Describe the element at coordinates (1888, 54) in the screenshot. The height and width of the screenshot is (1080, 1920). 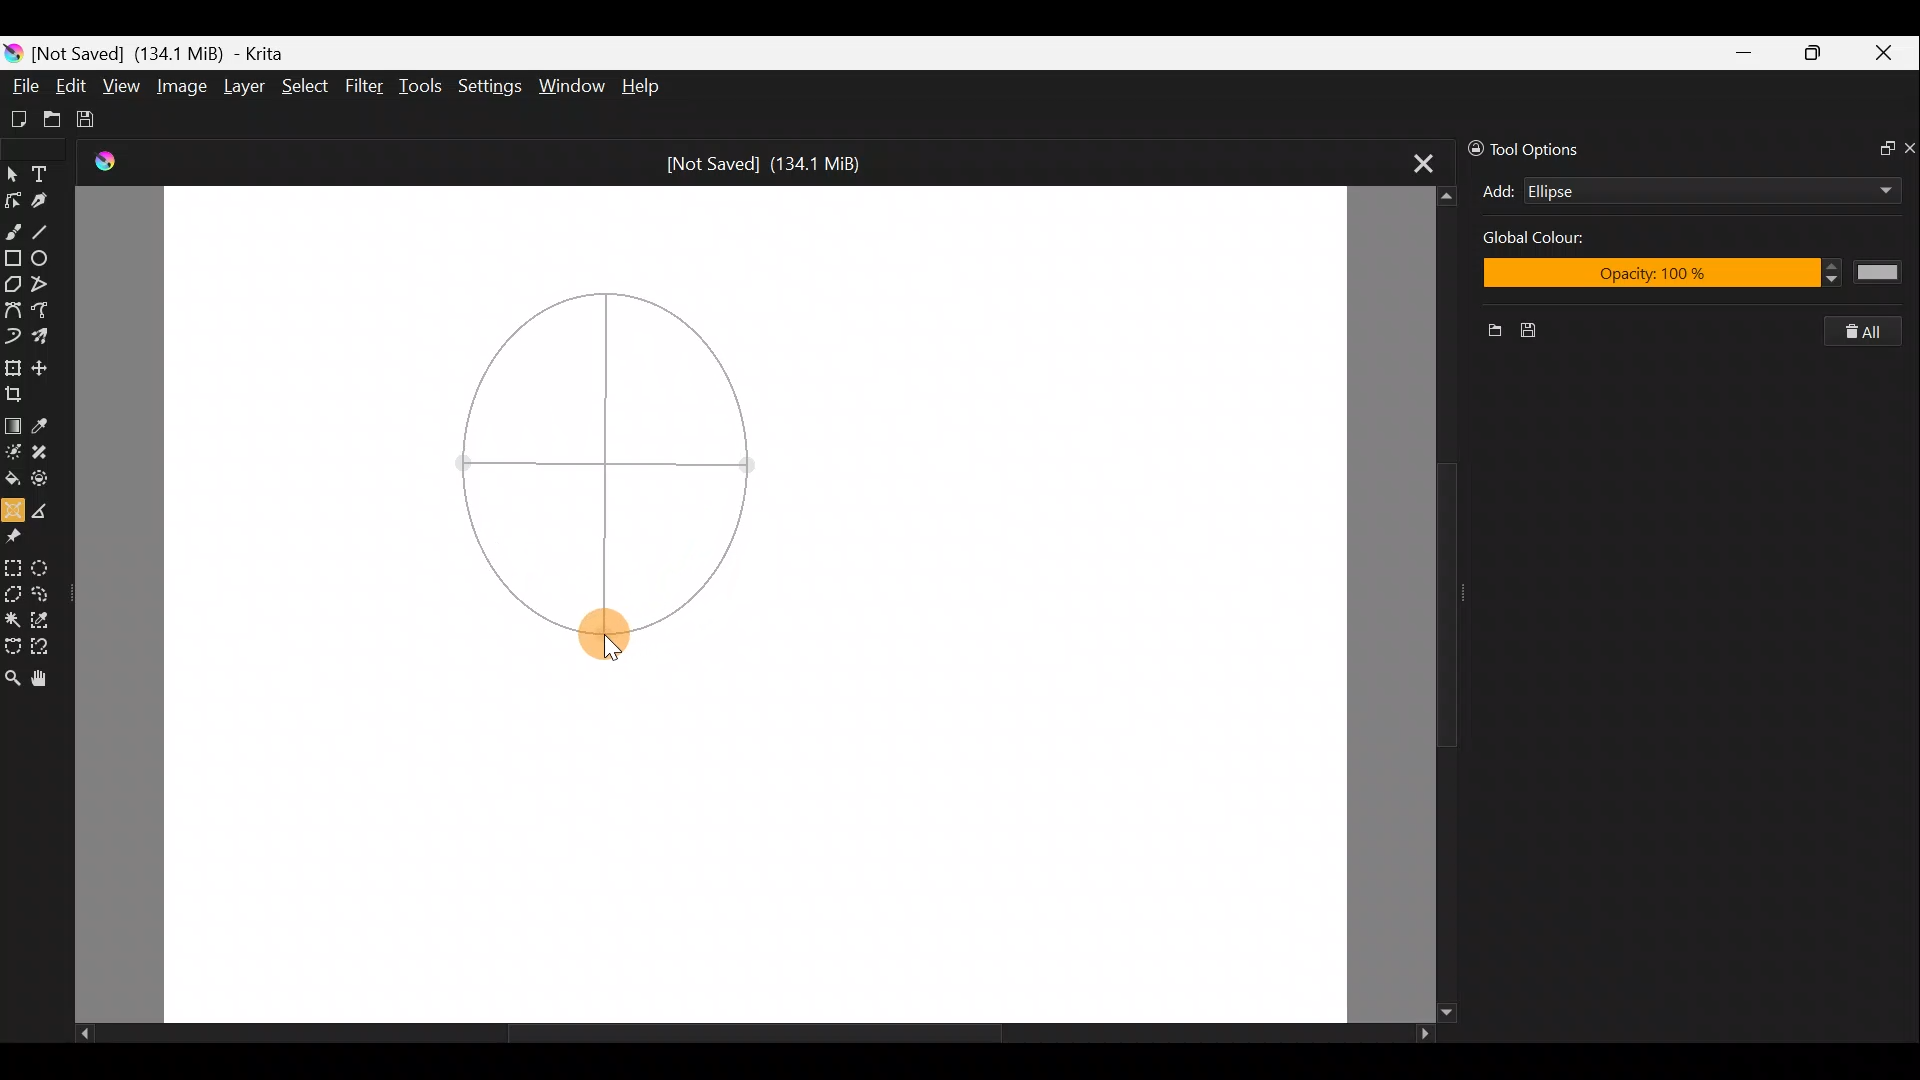
I see `Close` at that location.